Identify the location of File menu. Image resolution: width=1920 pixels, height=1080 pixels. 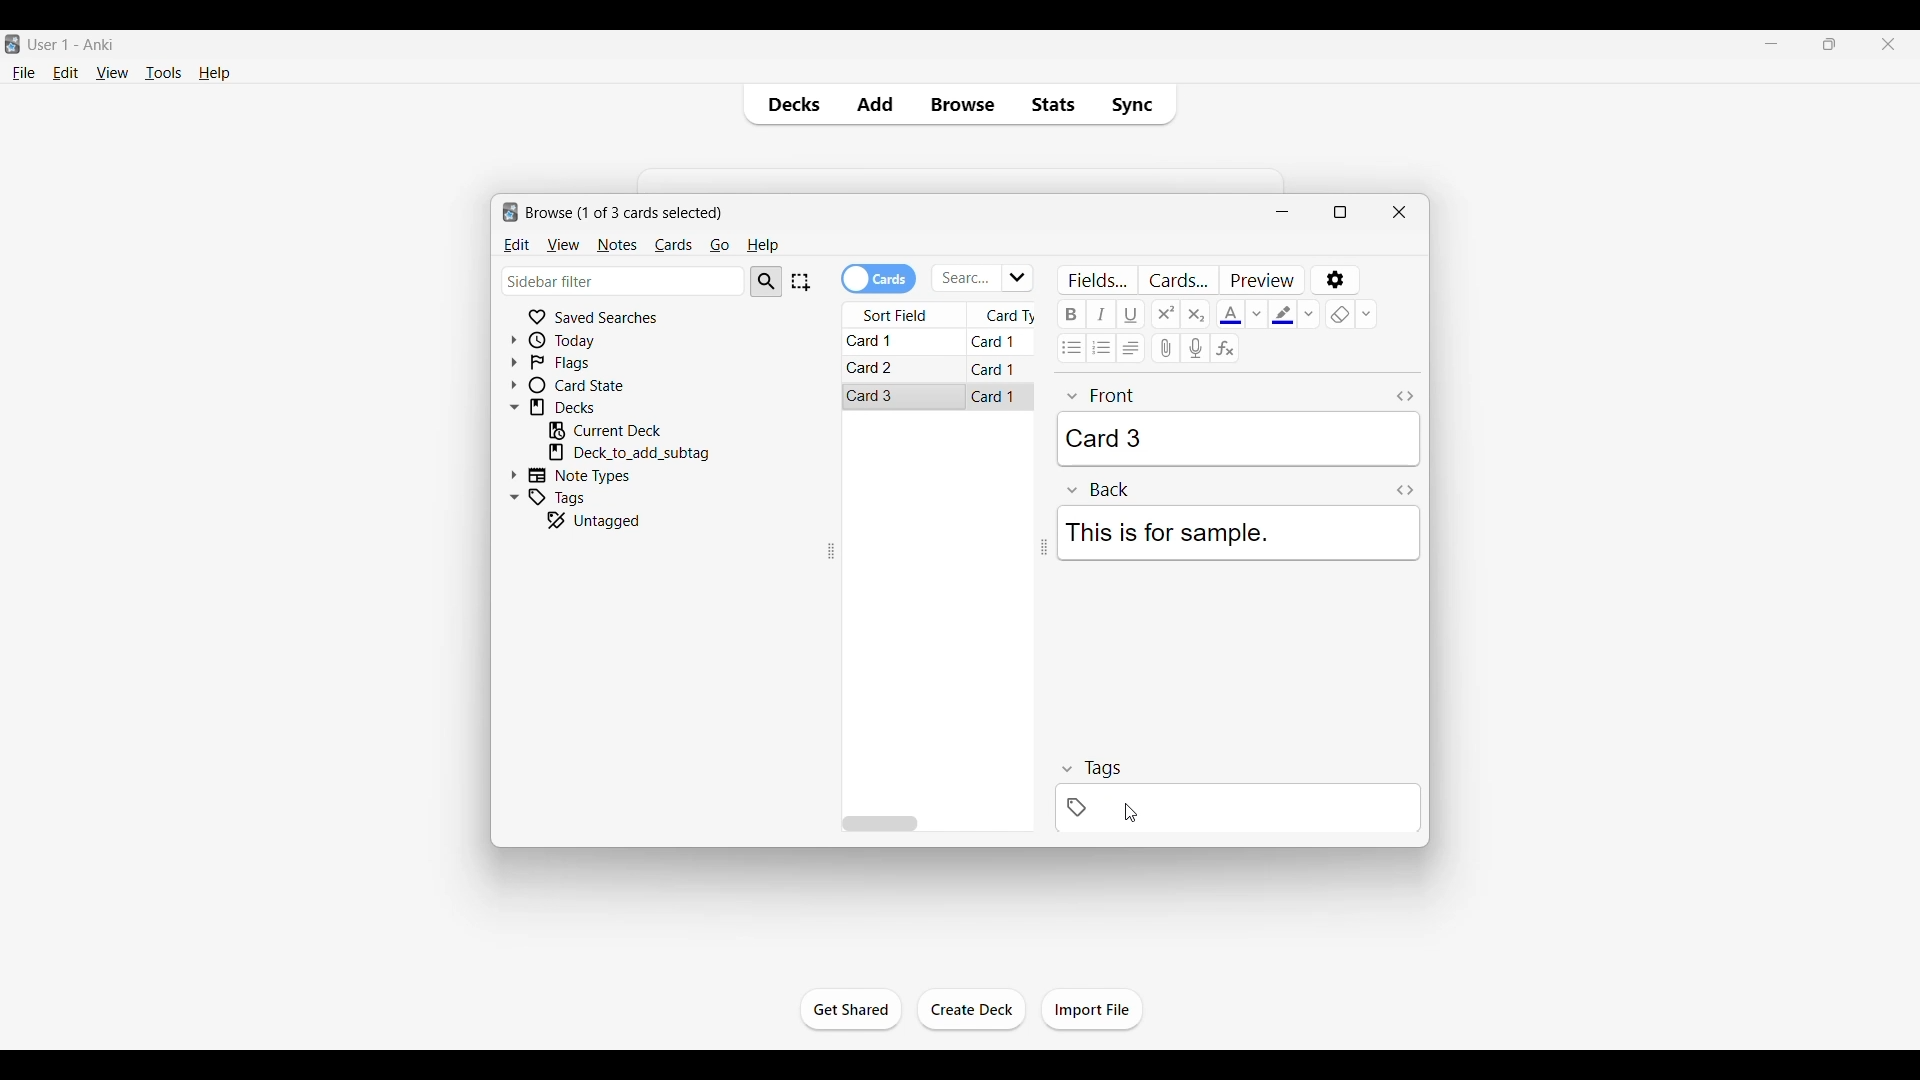
(24, 73).